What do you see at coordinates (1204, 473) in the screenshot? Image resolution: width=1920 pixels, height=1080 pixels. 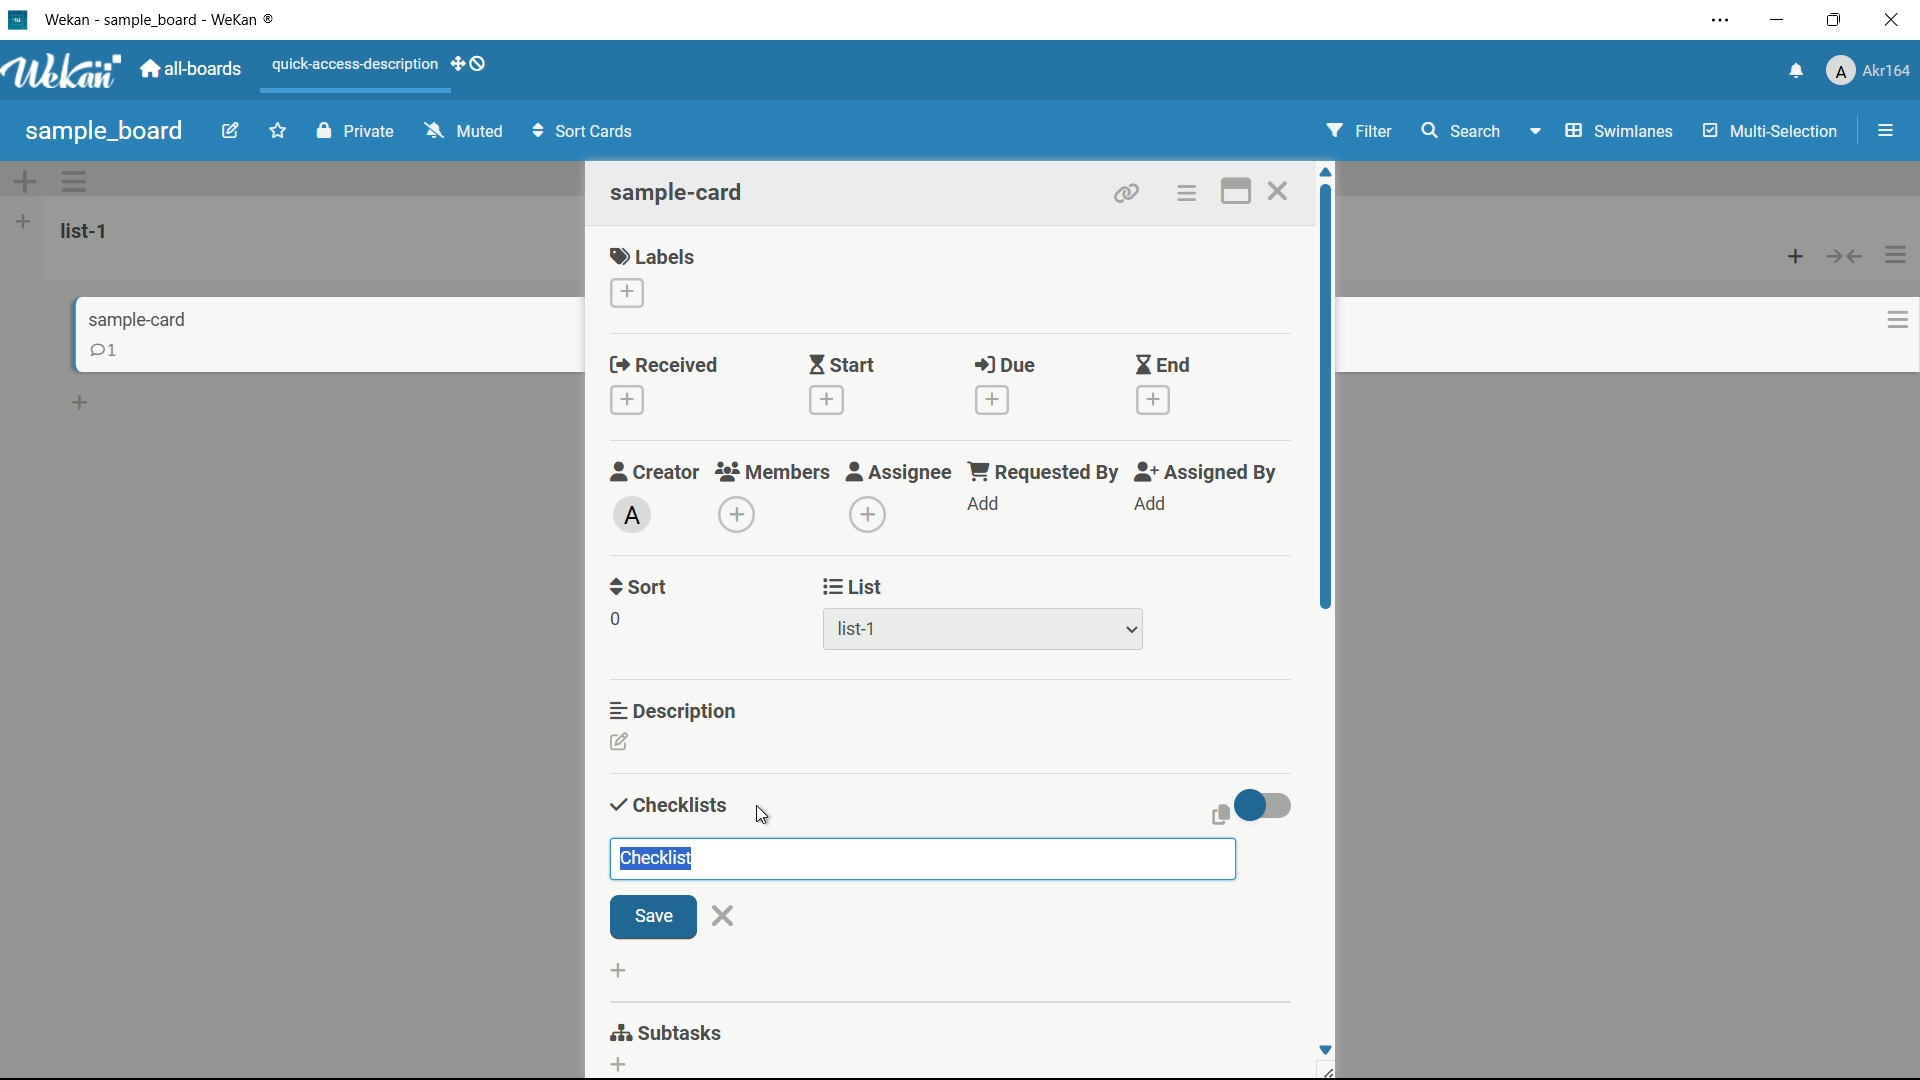 I see `assigned by` at bounding box center [1204, 473].